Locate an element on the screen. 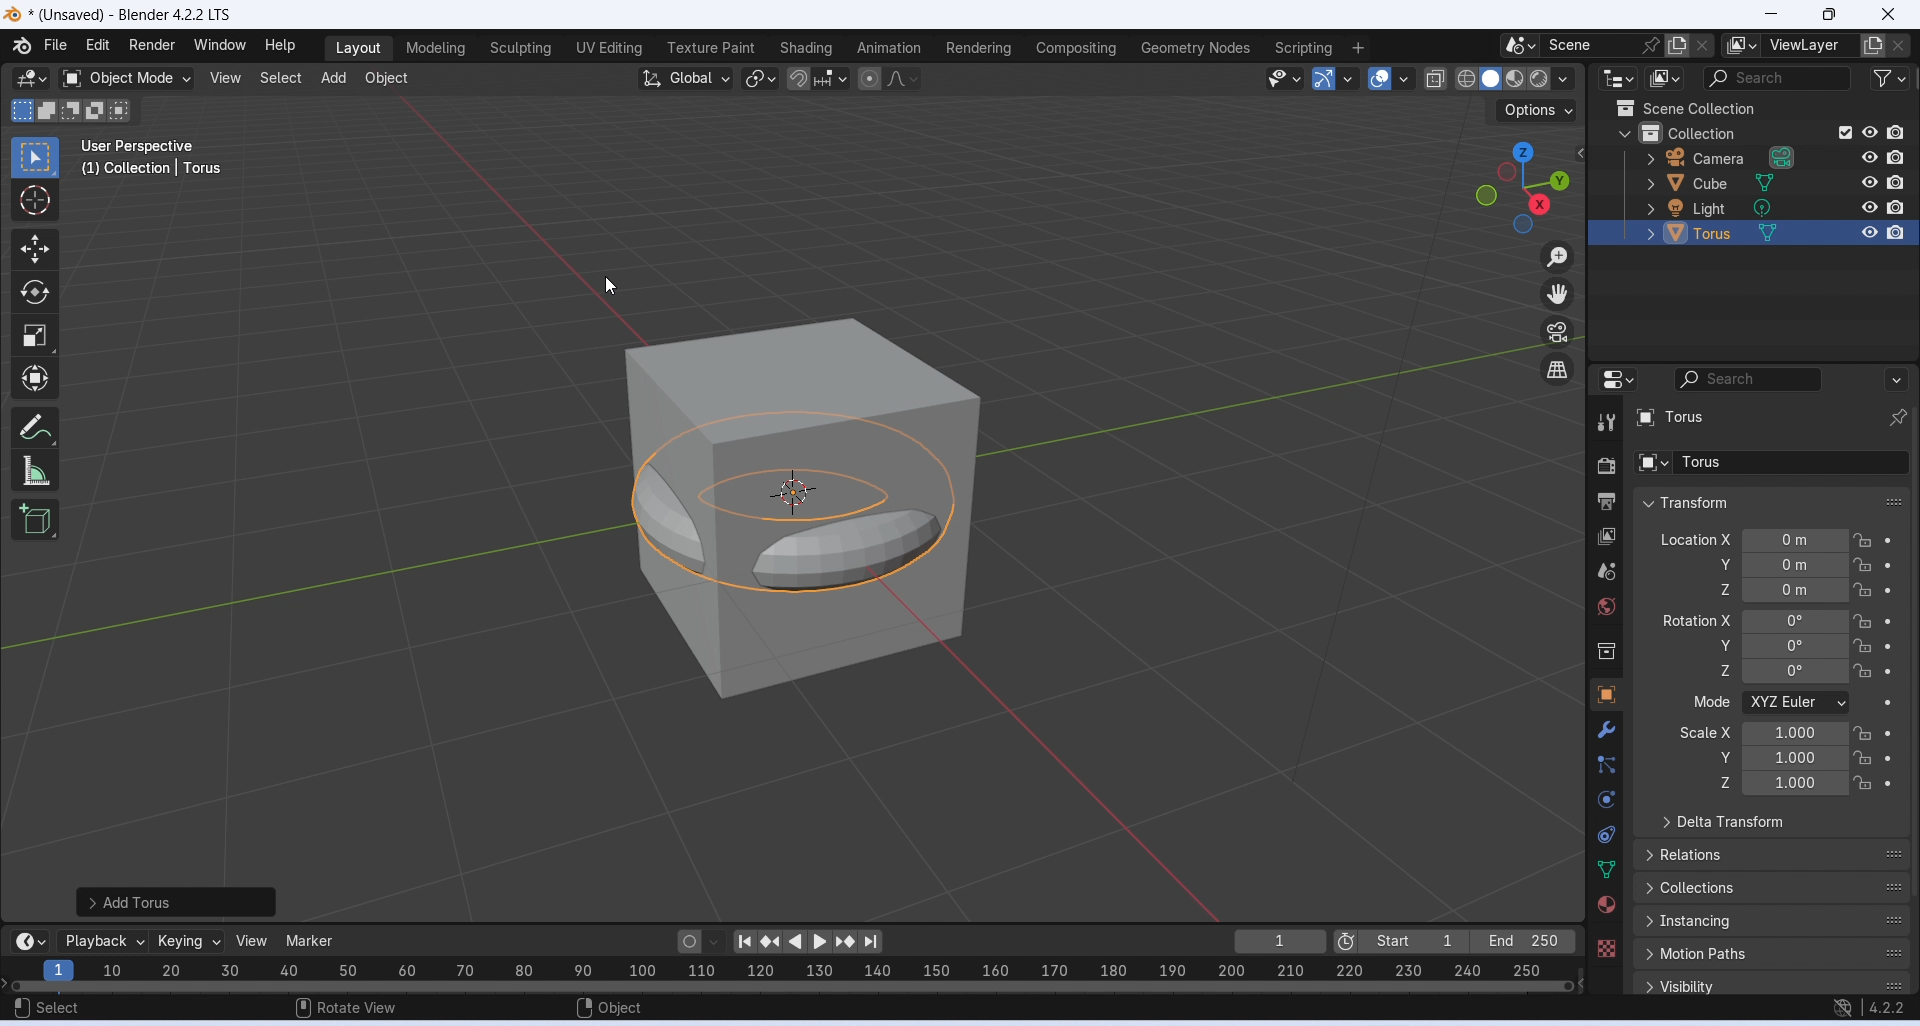  Transform is located at coordinates (36, 378).